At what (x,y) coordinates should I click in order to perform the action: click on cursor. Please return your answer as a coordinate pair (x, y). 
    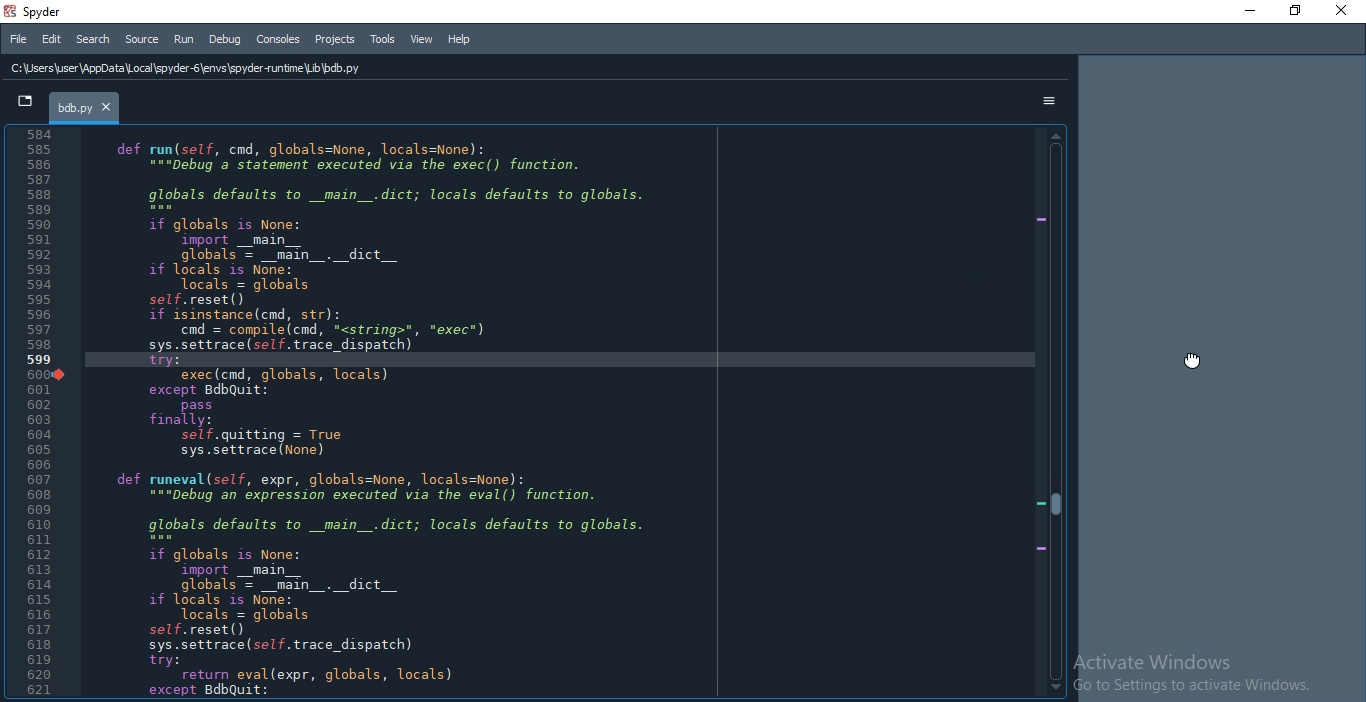
    Looking at the image, I should click on (1195, 361).